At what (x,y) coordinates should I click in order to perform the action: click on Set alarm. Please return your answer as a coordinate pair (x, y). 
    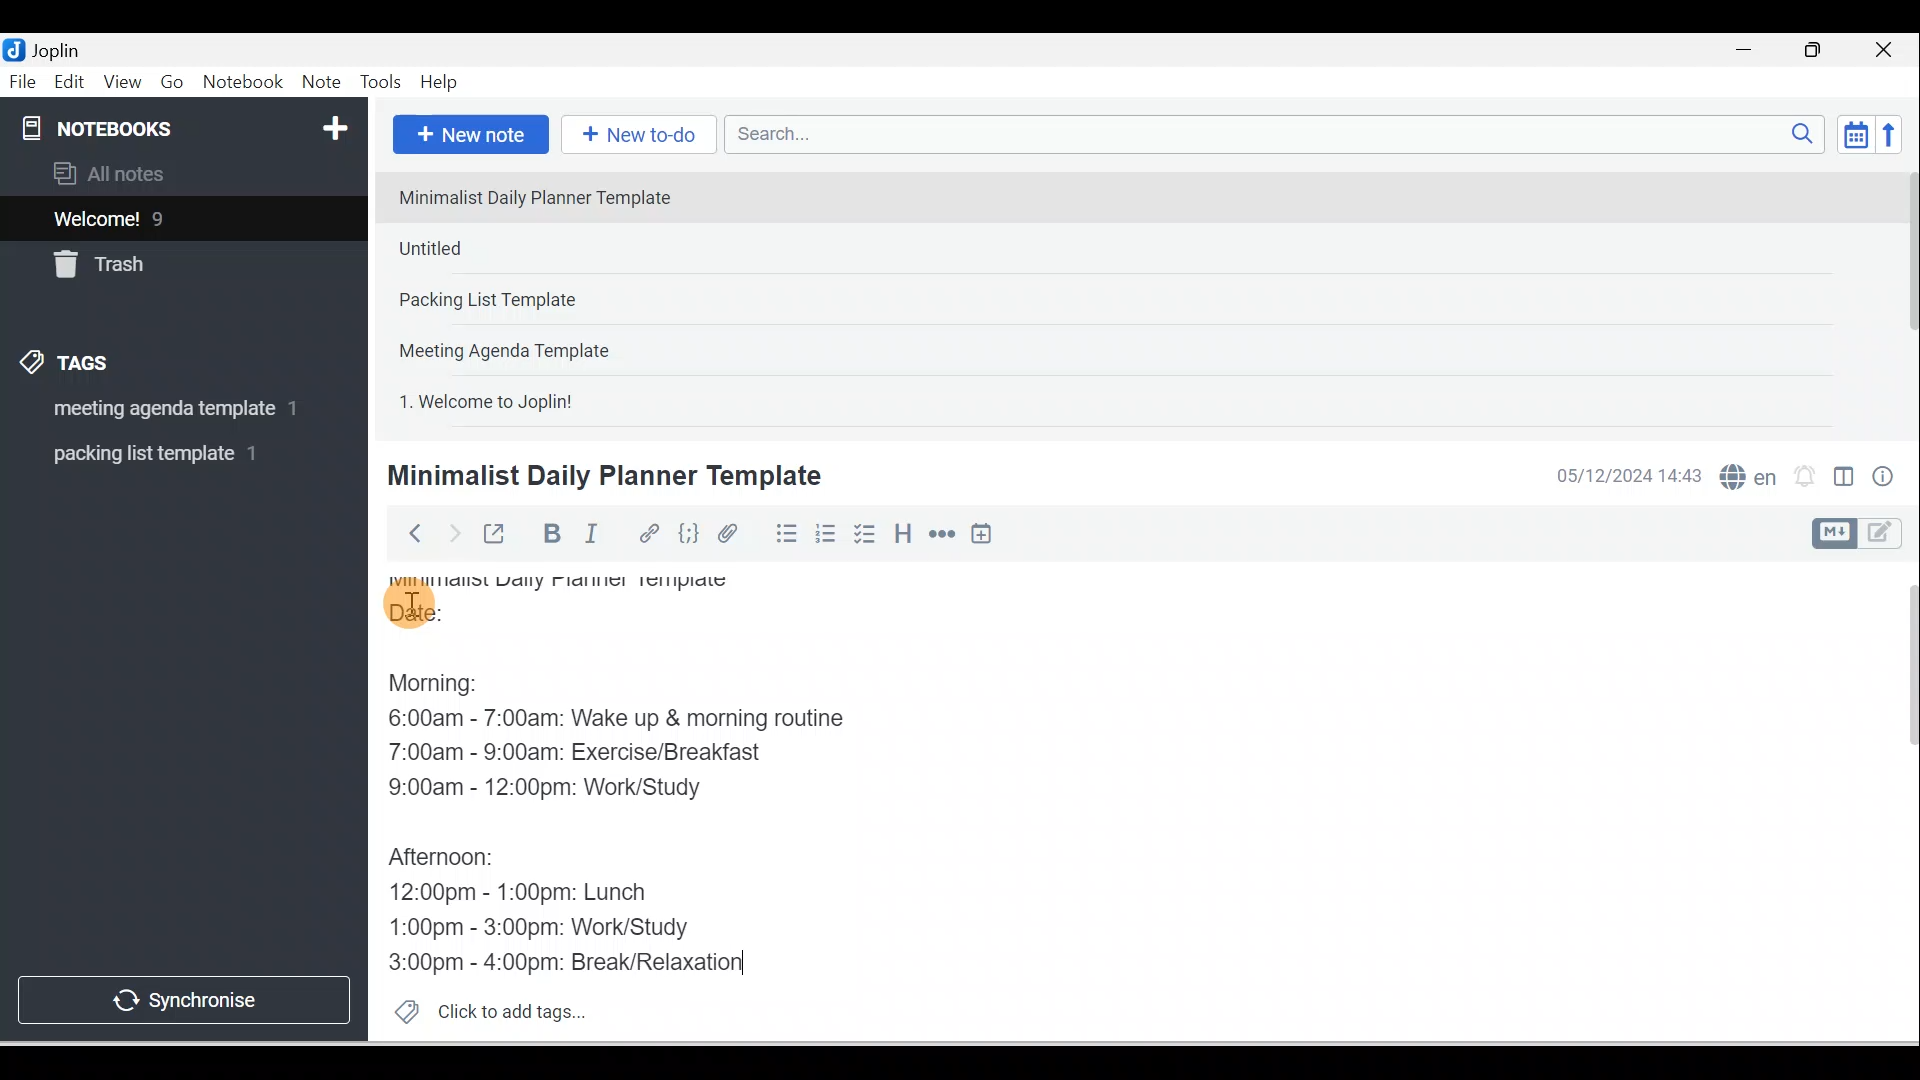
    Looking at the image, I should click on (1802, 477).